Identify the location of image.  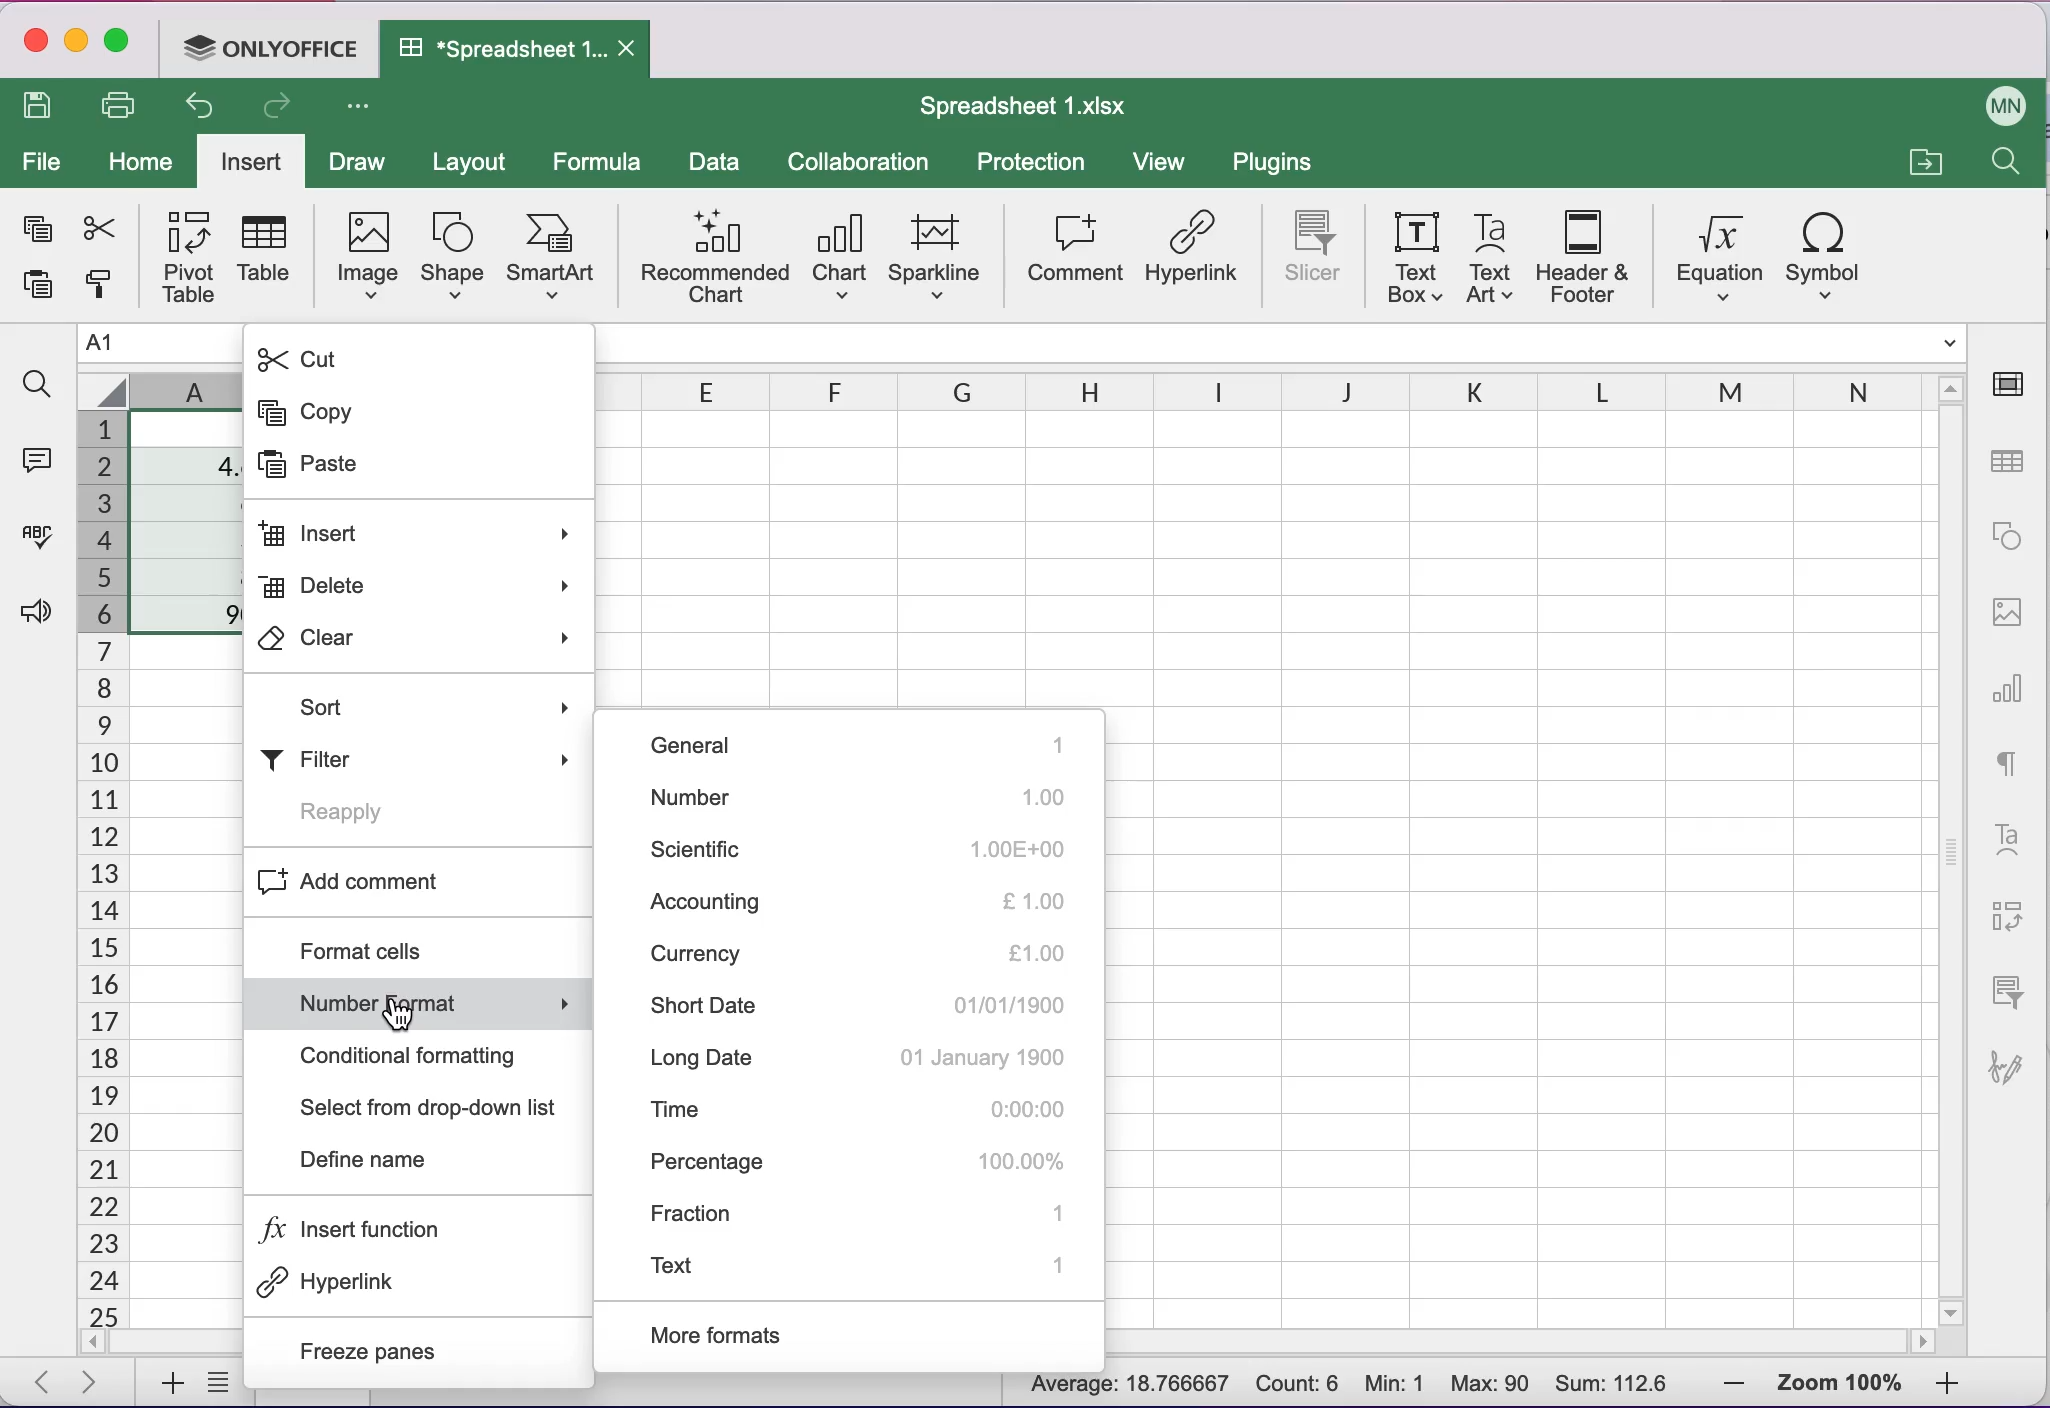
(2010, 611).